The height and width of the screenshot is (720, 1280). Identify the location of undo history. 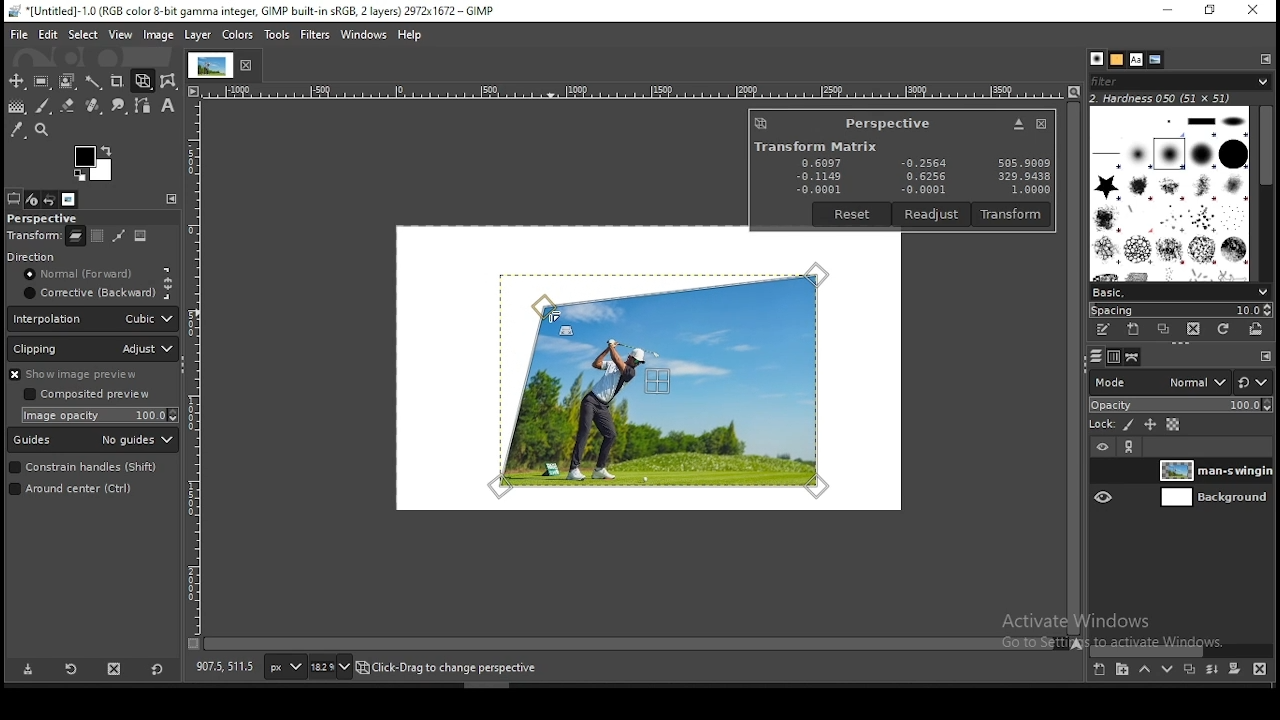
(51, 199).